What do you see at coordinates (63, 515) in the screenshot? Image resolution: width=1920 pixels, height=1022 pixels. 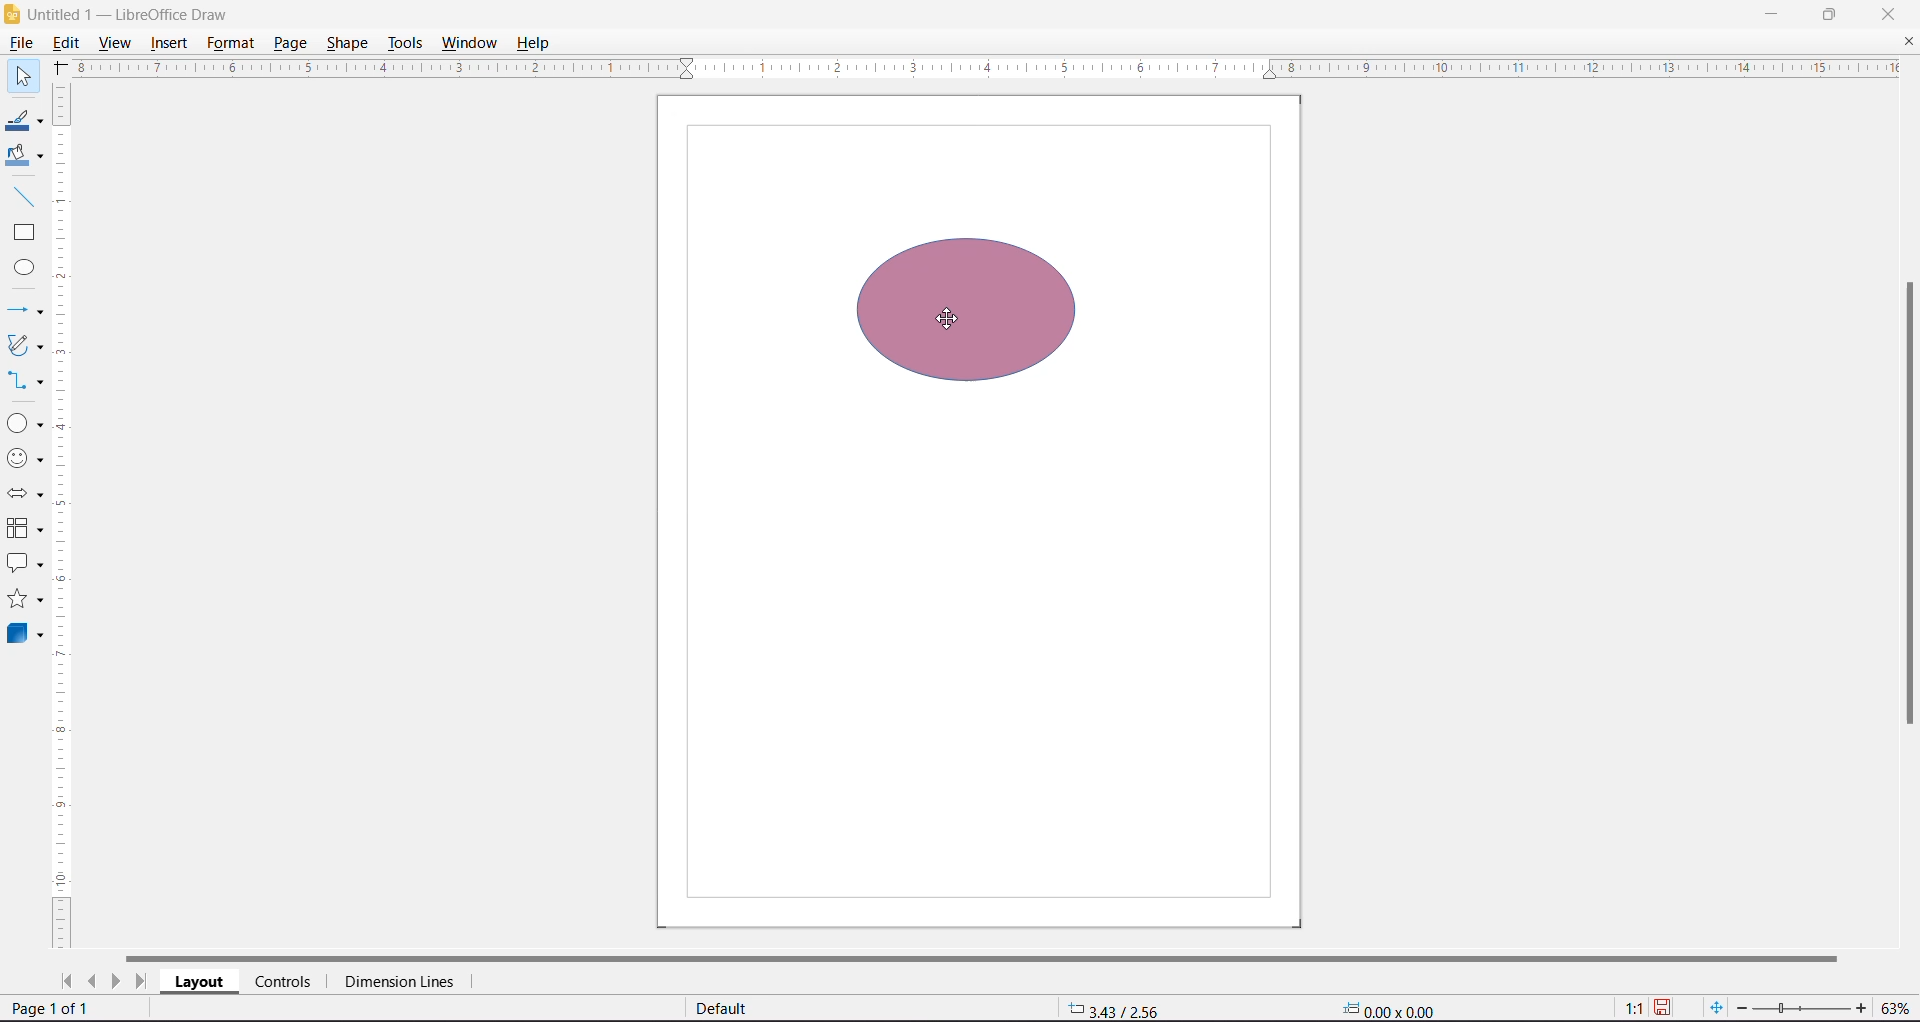 I see `Vertical Ruler` at bounding box center [63, 515].